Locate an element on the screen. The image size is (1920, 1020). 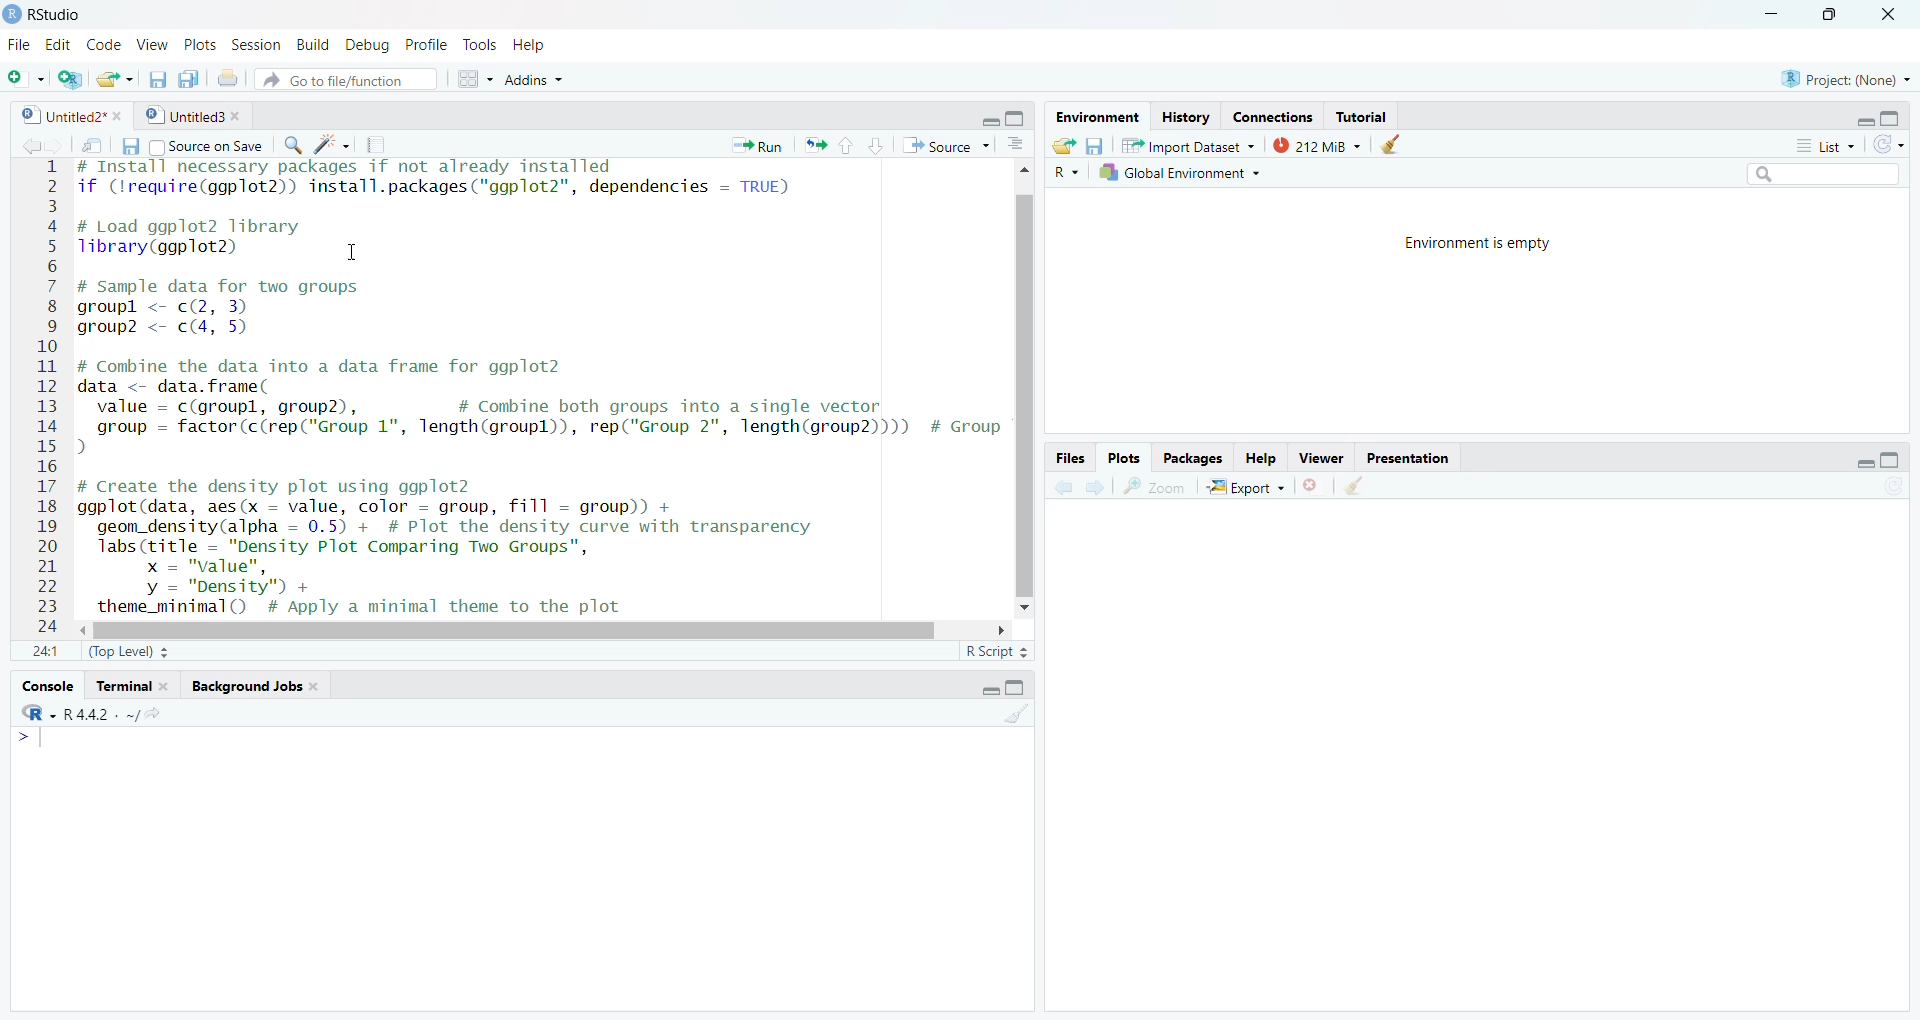
console is located at coordinates (42, 686).